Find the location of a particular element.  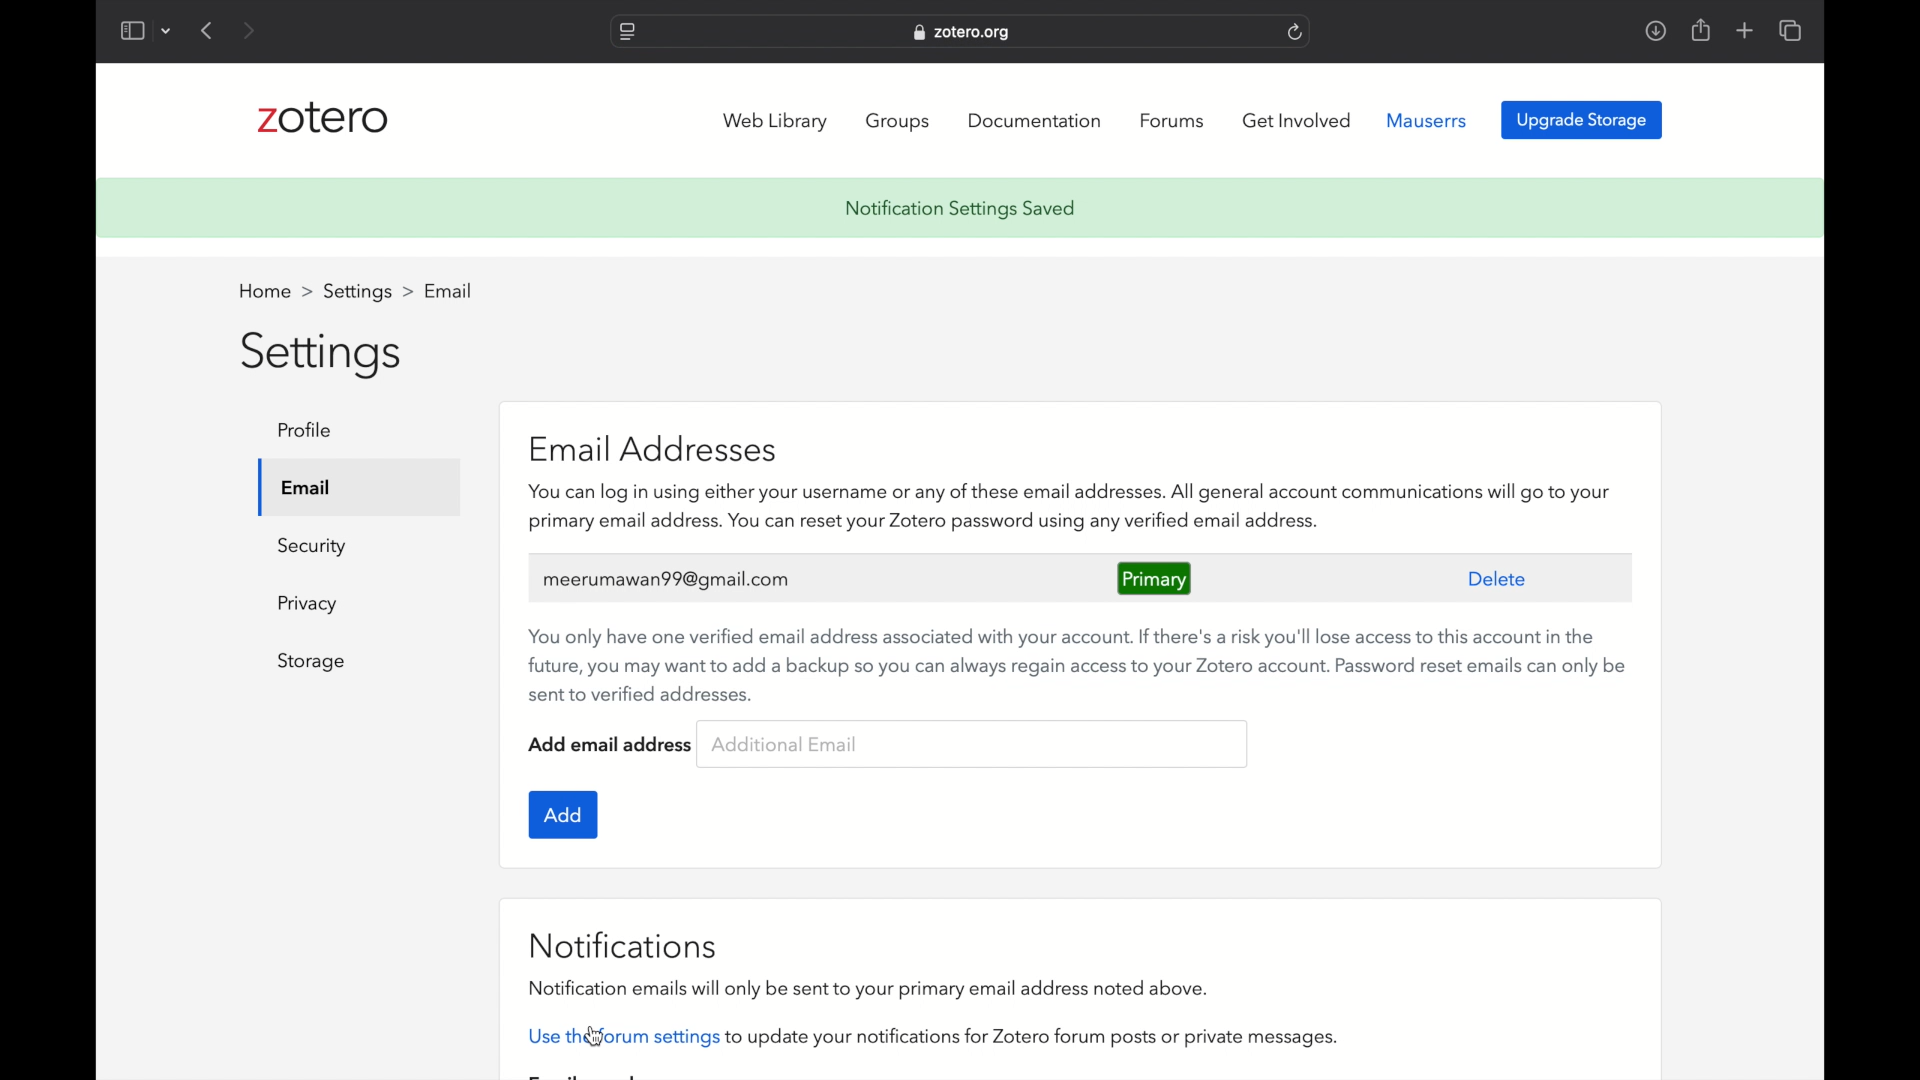

delete is located at coordinates (1498, 578).